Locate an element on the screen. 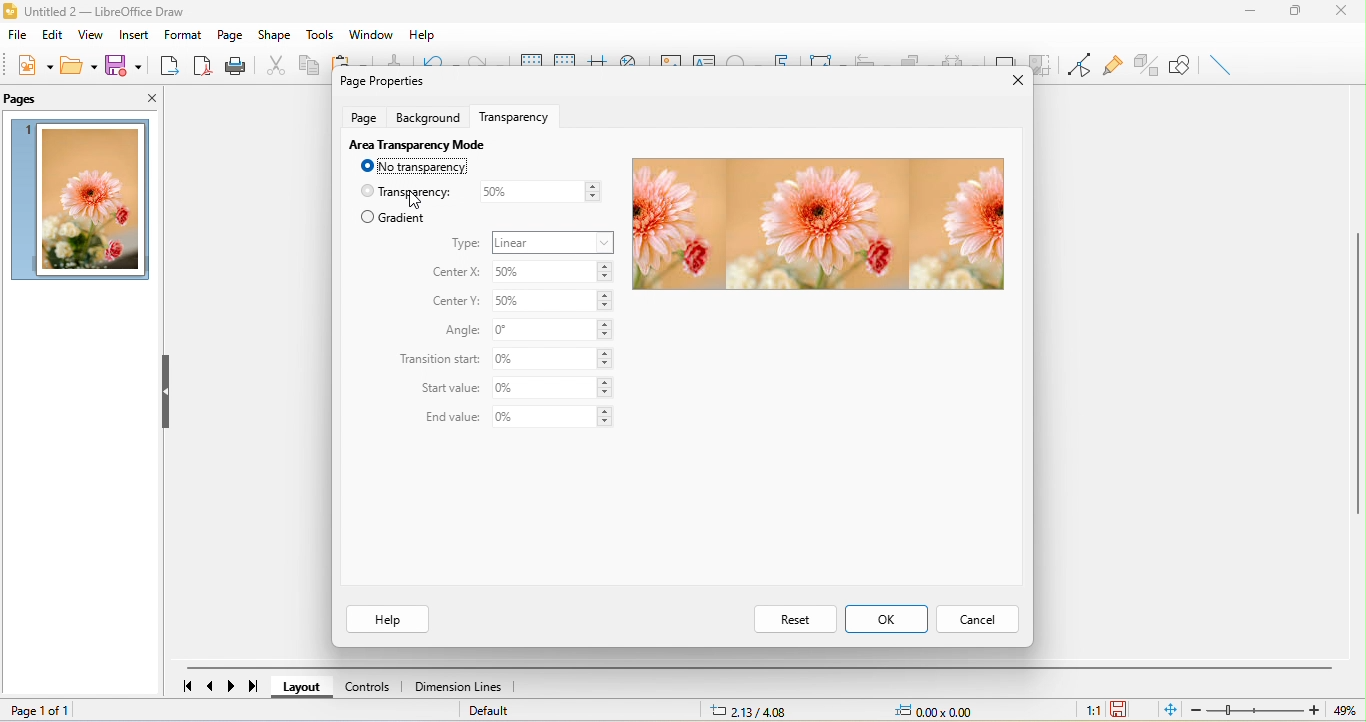 This screenshot has height=722, width=1366. 0% is located at coordinates (553, 388).